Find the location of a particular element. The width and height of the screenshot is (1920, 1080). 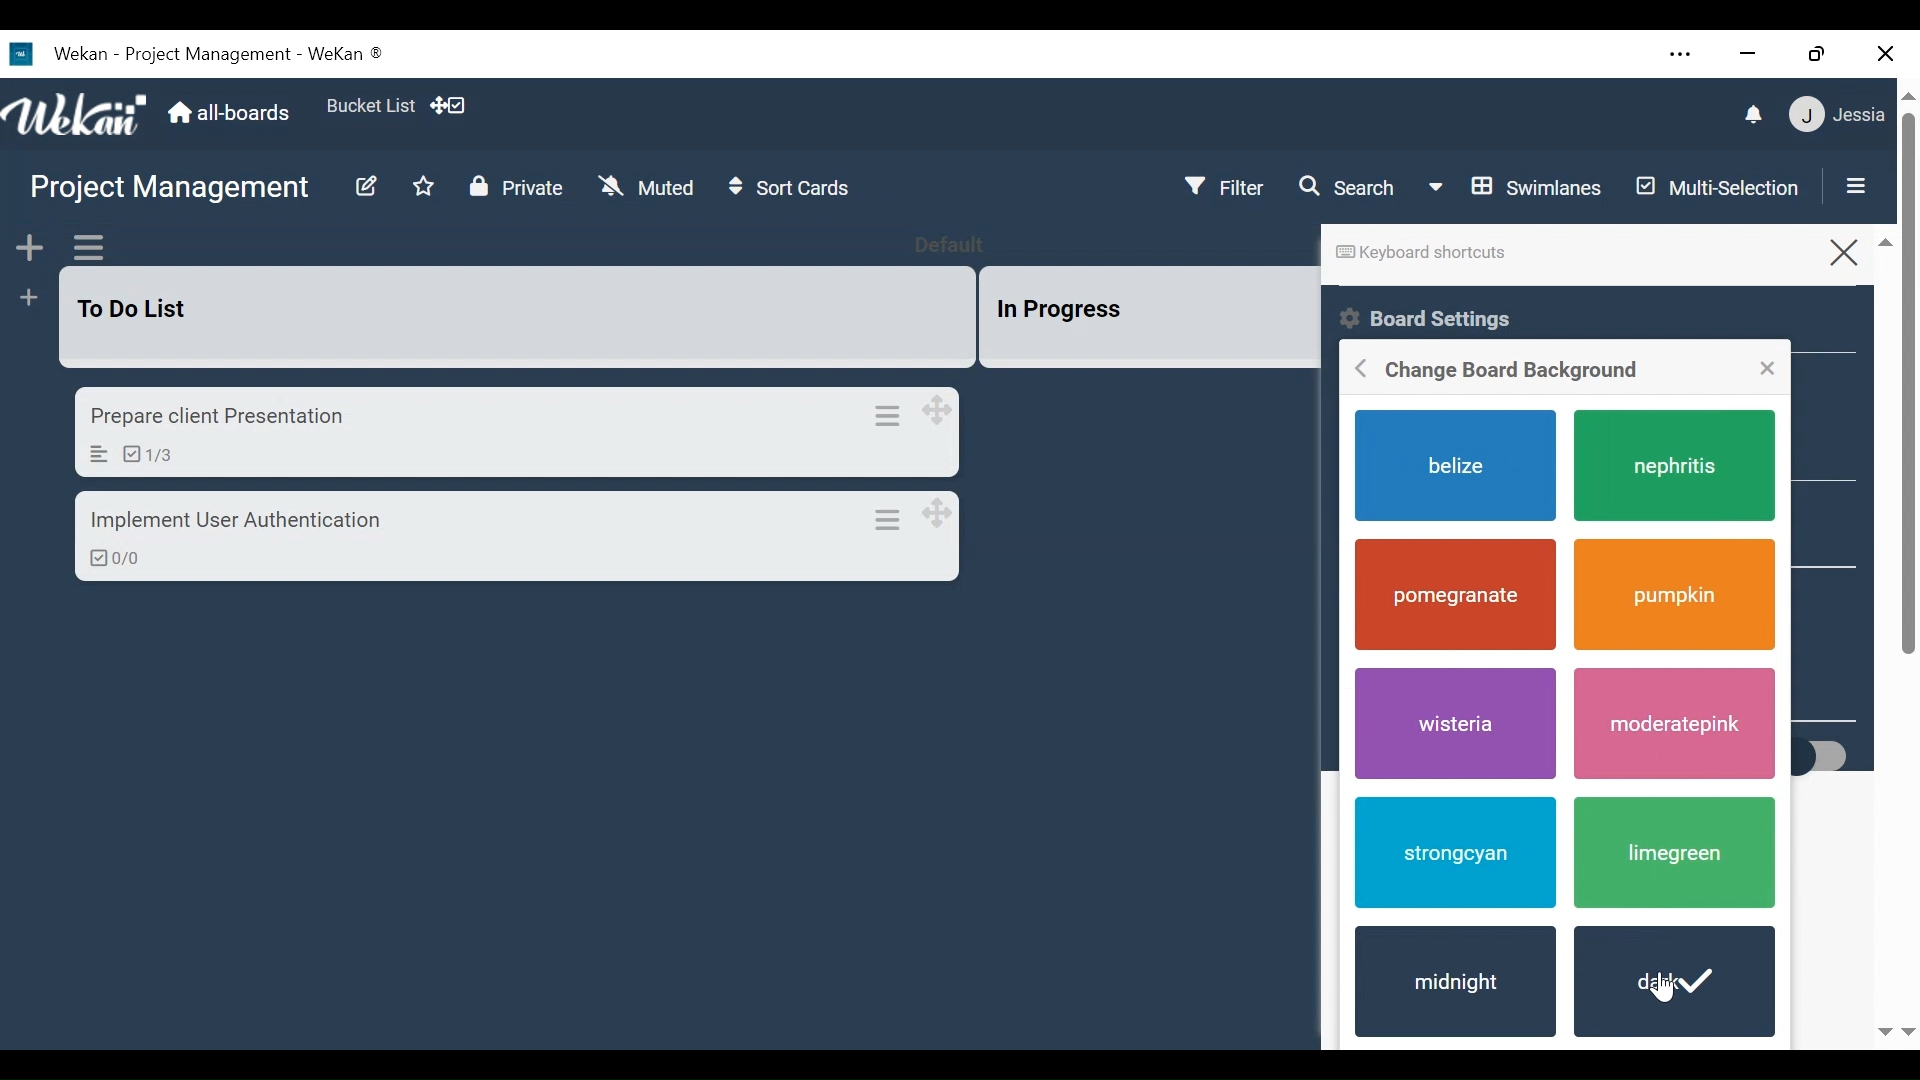

Filter is located at coordinates (1231, 184).